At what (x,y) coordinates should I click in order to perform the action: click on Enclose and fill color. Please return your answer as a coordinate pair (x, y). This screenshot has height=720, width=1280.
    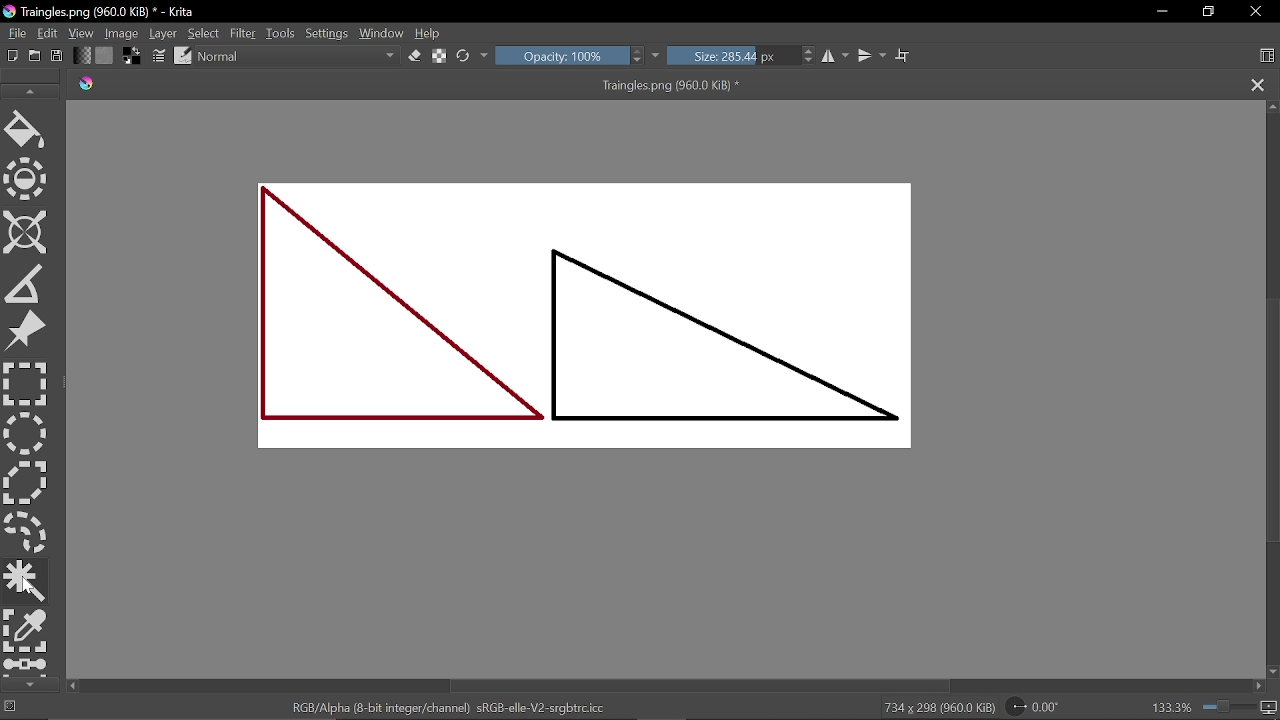
    Looking at the image, I should click on (27, 181).